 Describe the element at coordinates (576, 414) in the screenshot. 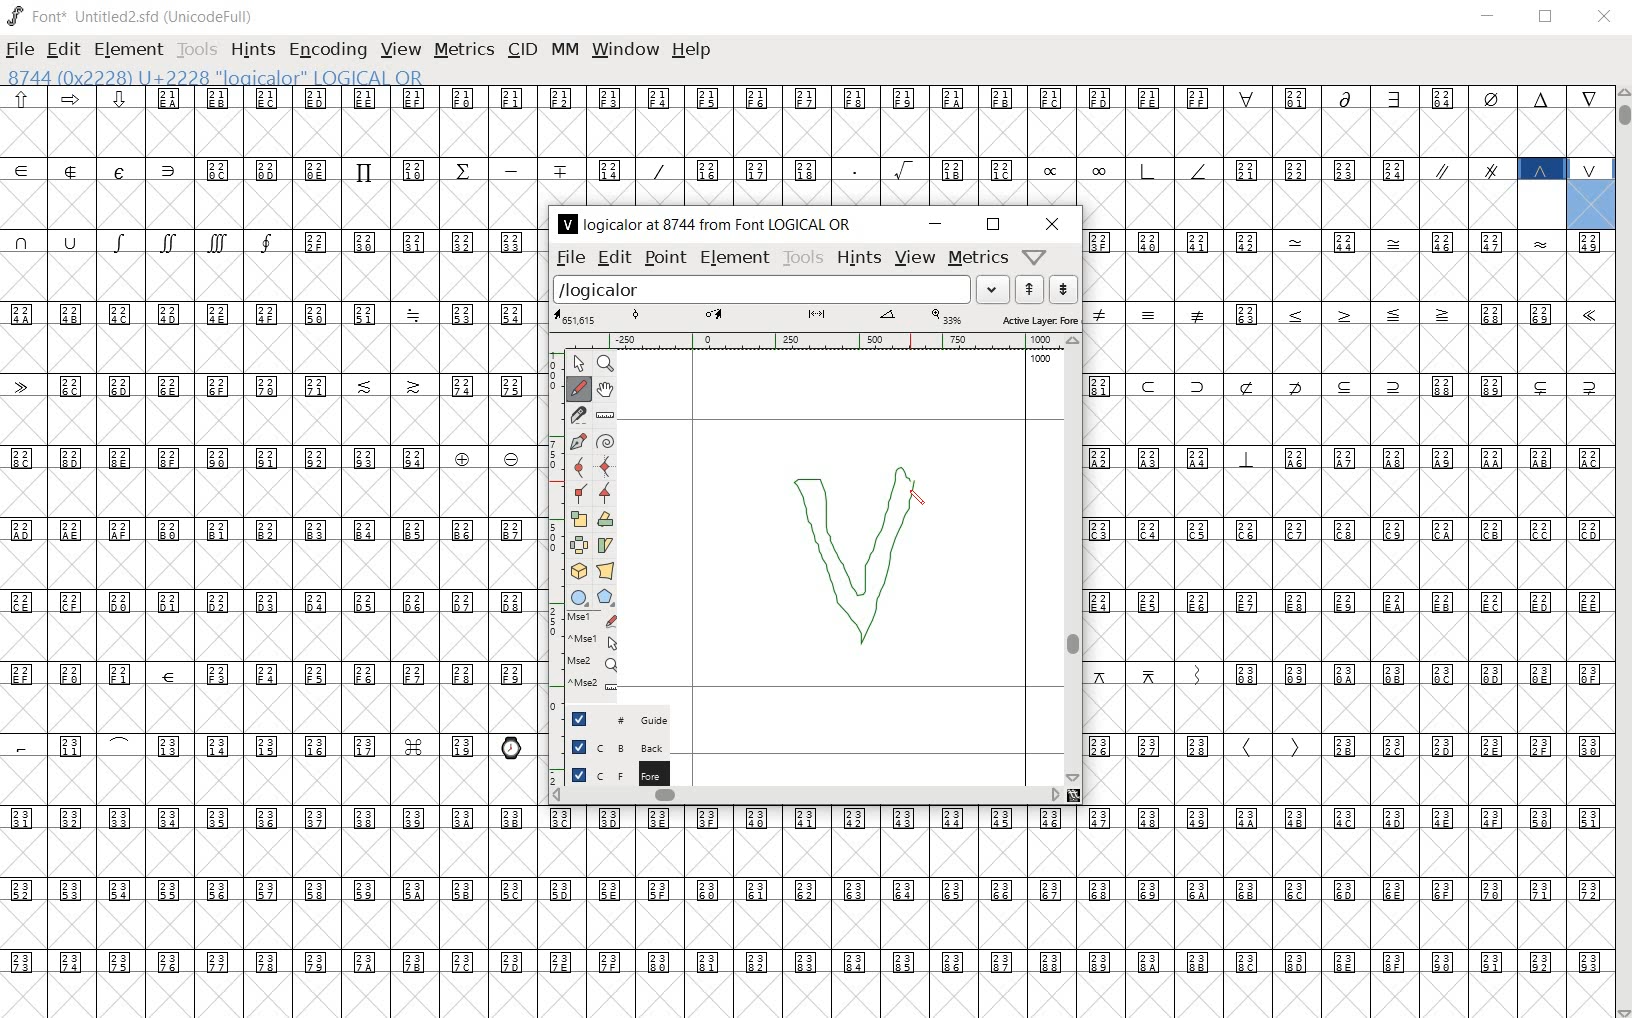

I see `cut splines in two` at that location.